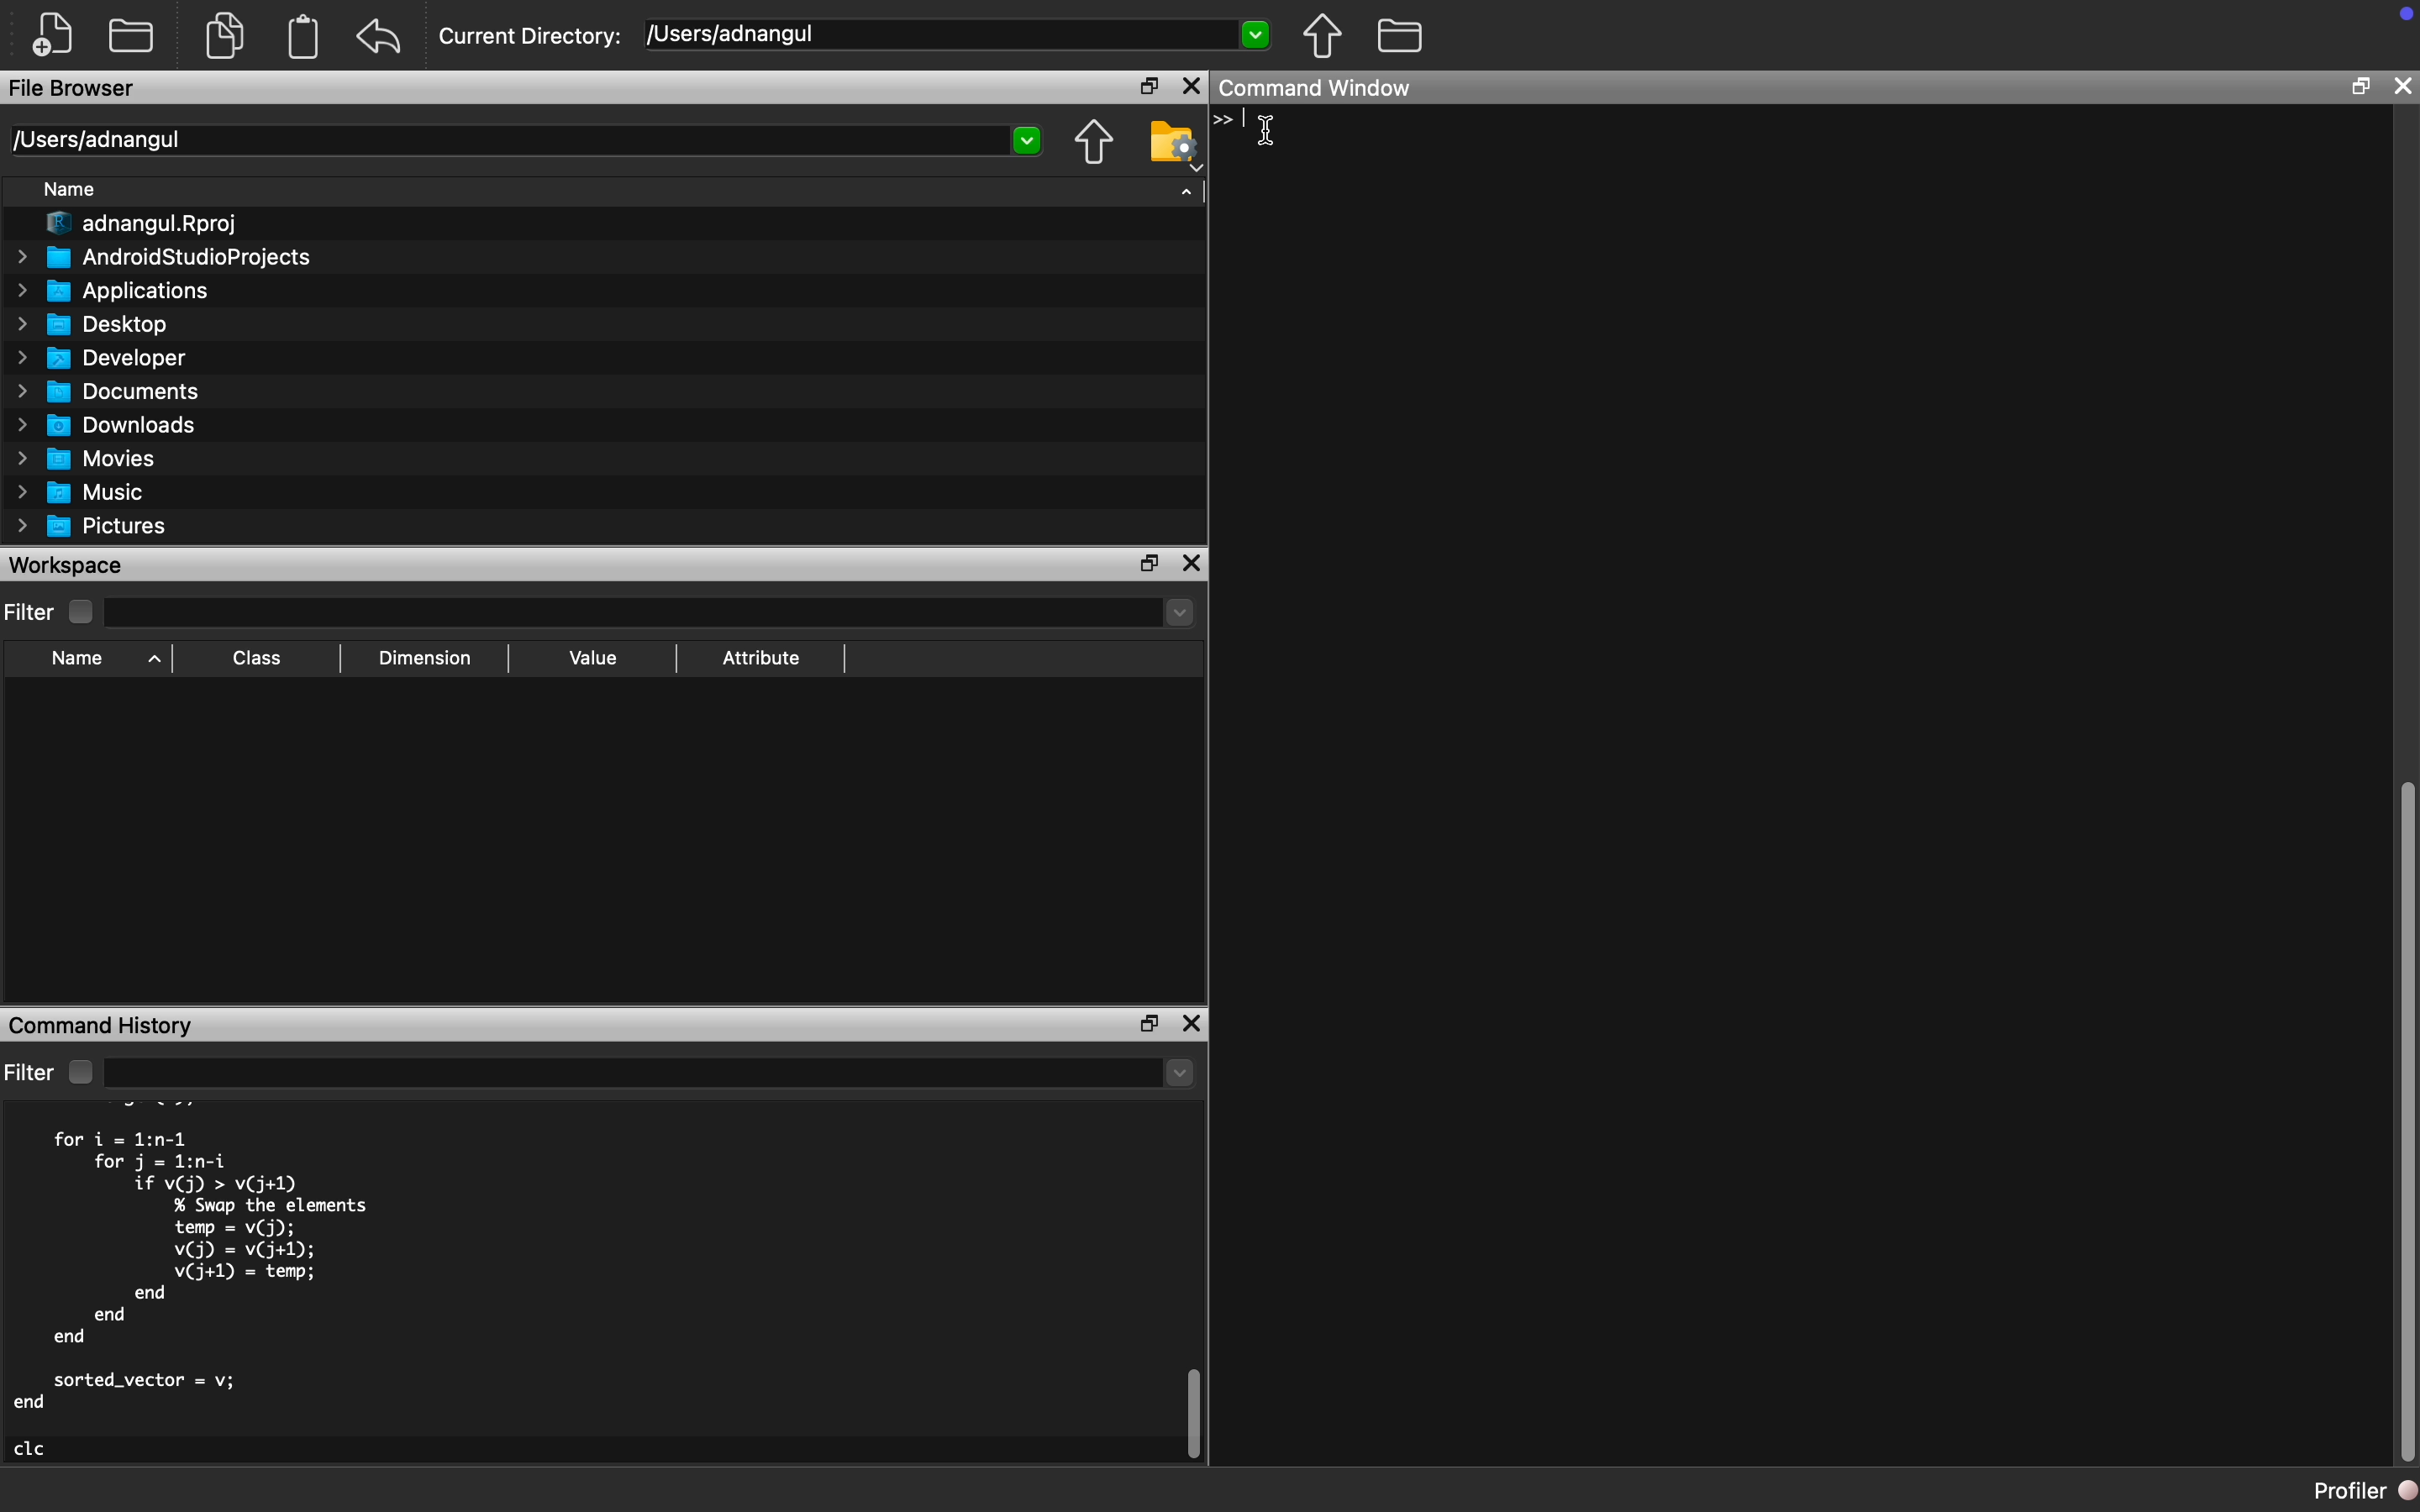 This screenshot has height=1512, width=2420. Describe the element at coordinates (107, 426) in the screenshot. I see `Downloads` at that location.